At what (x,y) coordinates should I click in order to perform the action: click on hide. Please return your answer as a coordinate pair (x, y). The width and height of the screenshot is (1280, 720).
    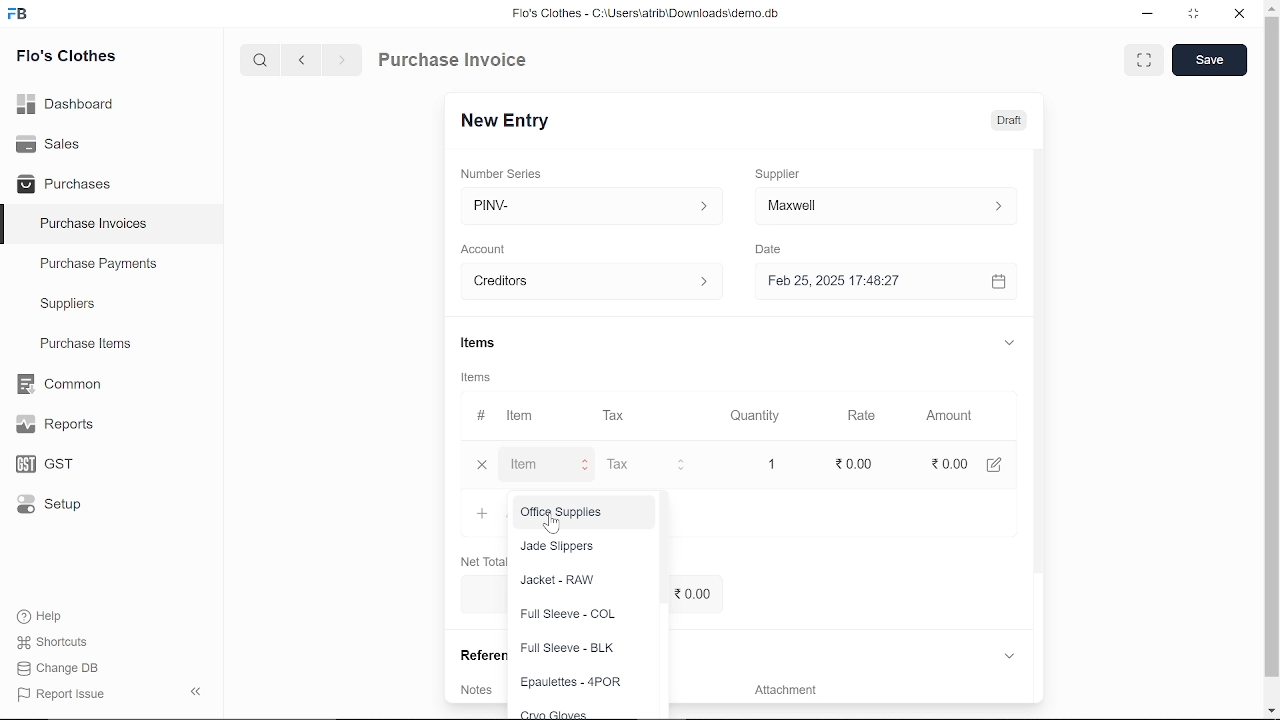
    Looking at the image, I should click on (192, 693).